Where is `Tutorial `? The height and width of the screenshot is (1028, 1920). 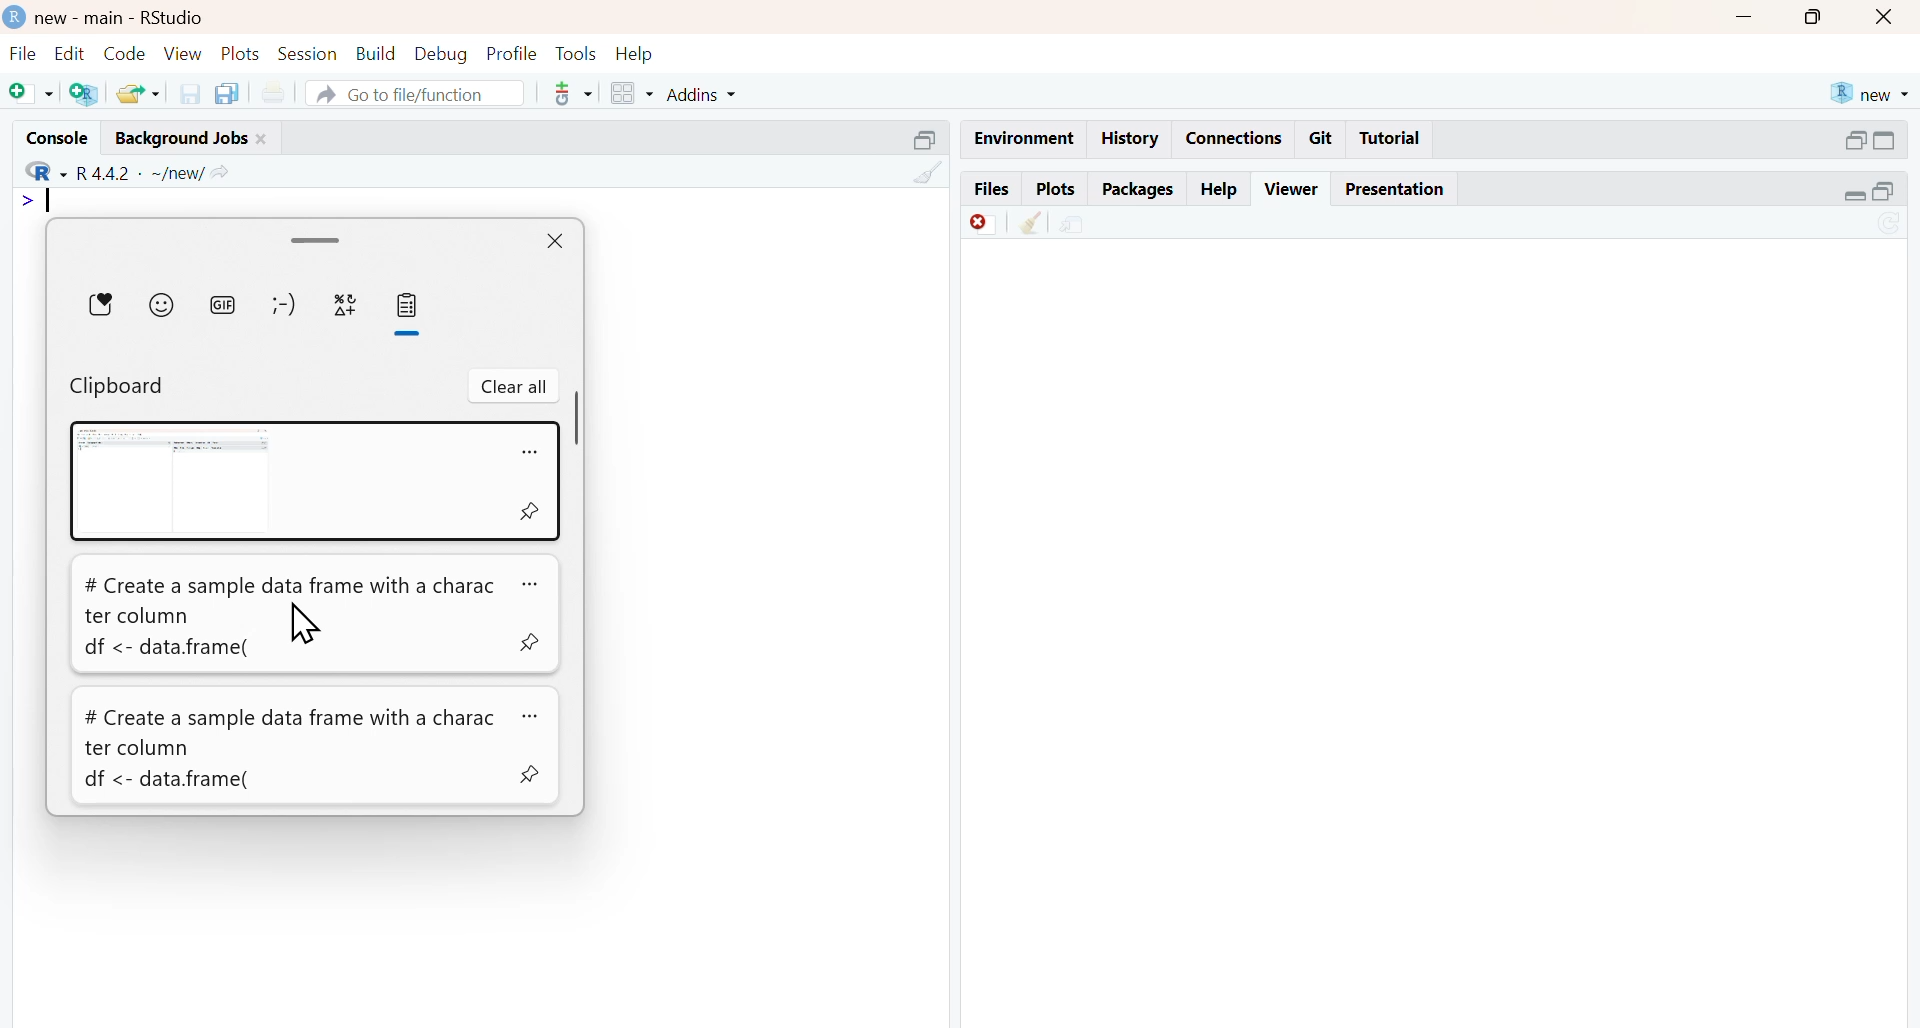
Tutorial  is located at coordinates (1390, 137).